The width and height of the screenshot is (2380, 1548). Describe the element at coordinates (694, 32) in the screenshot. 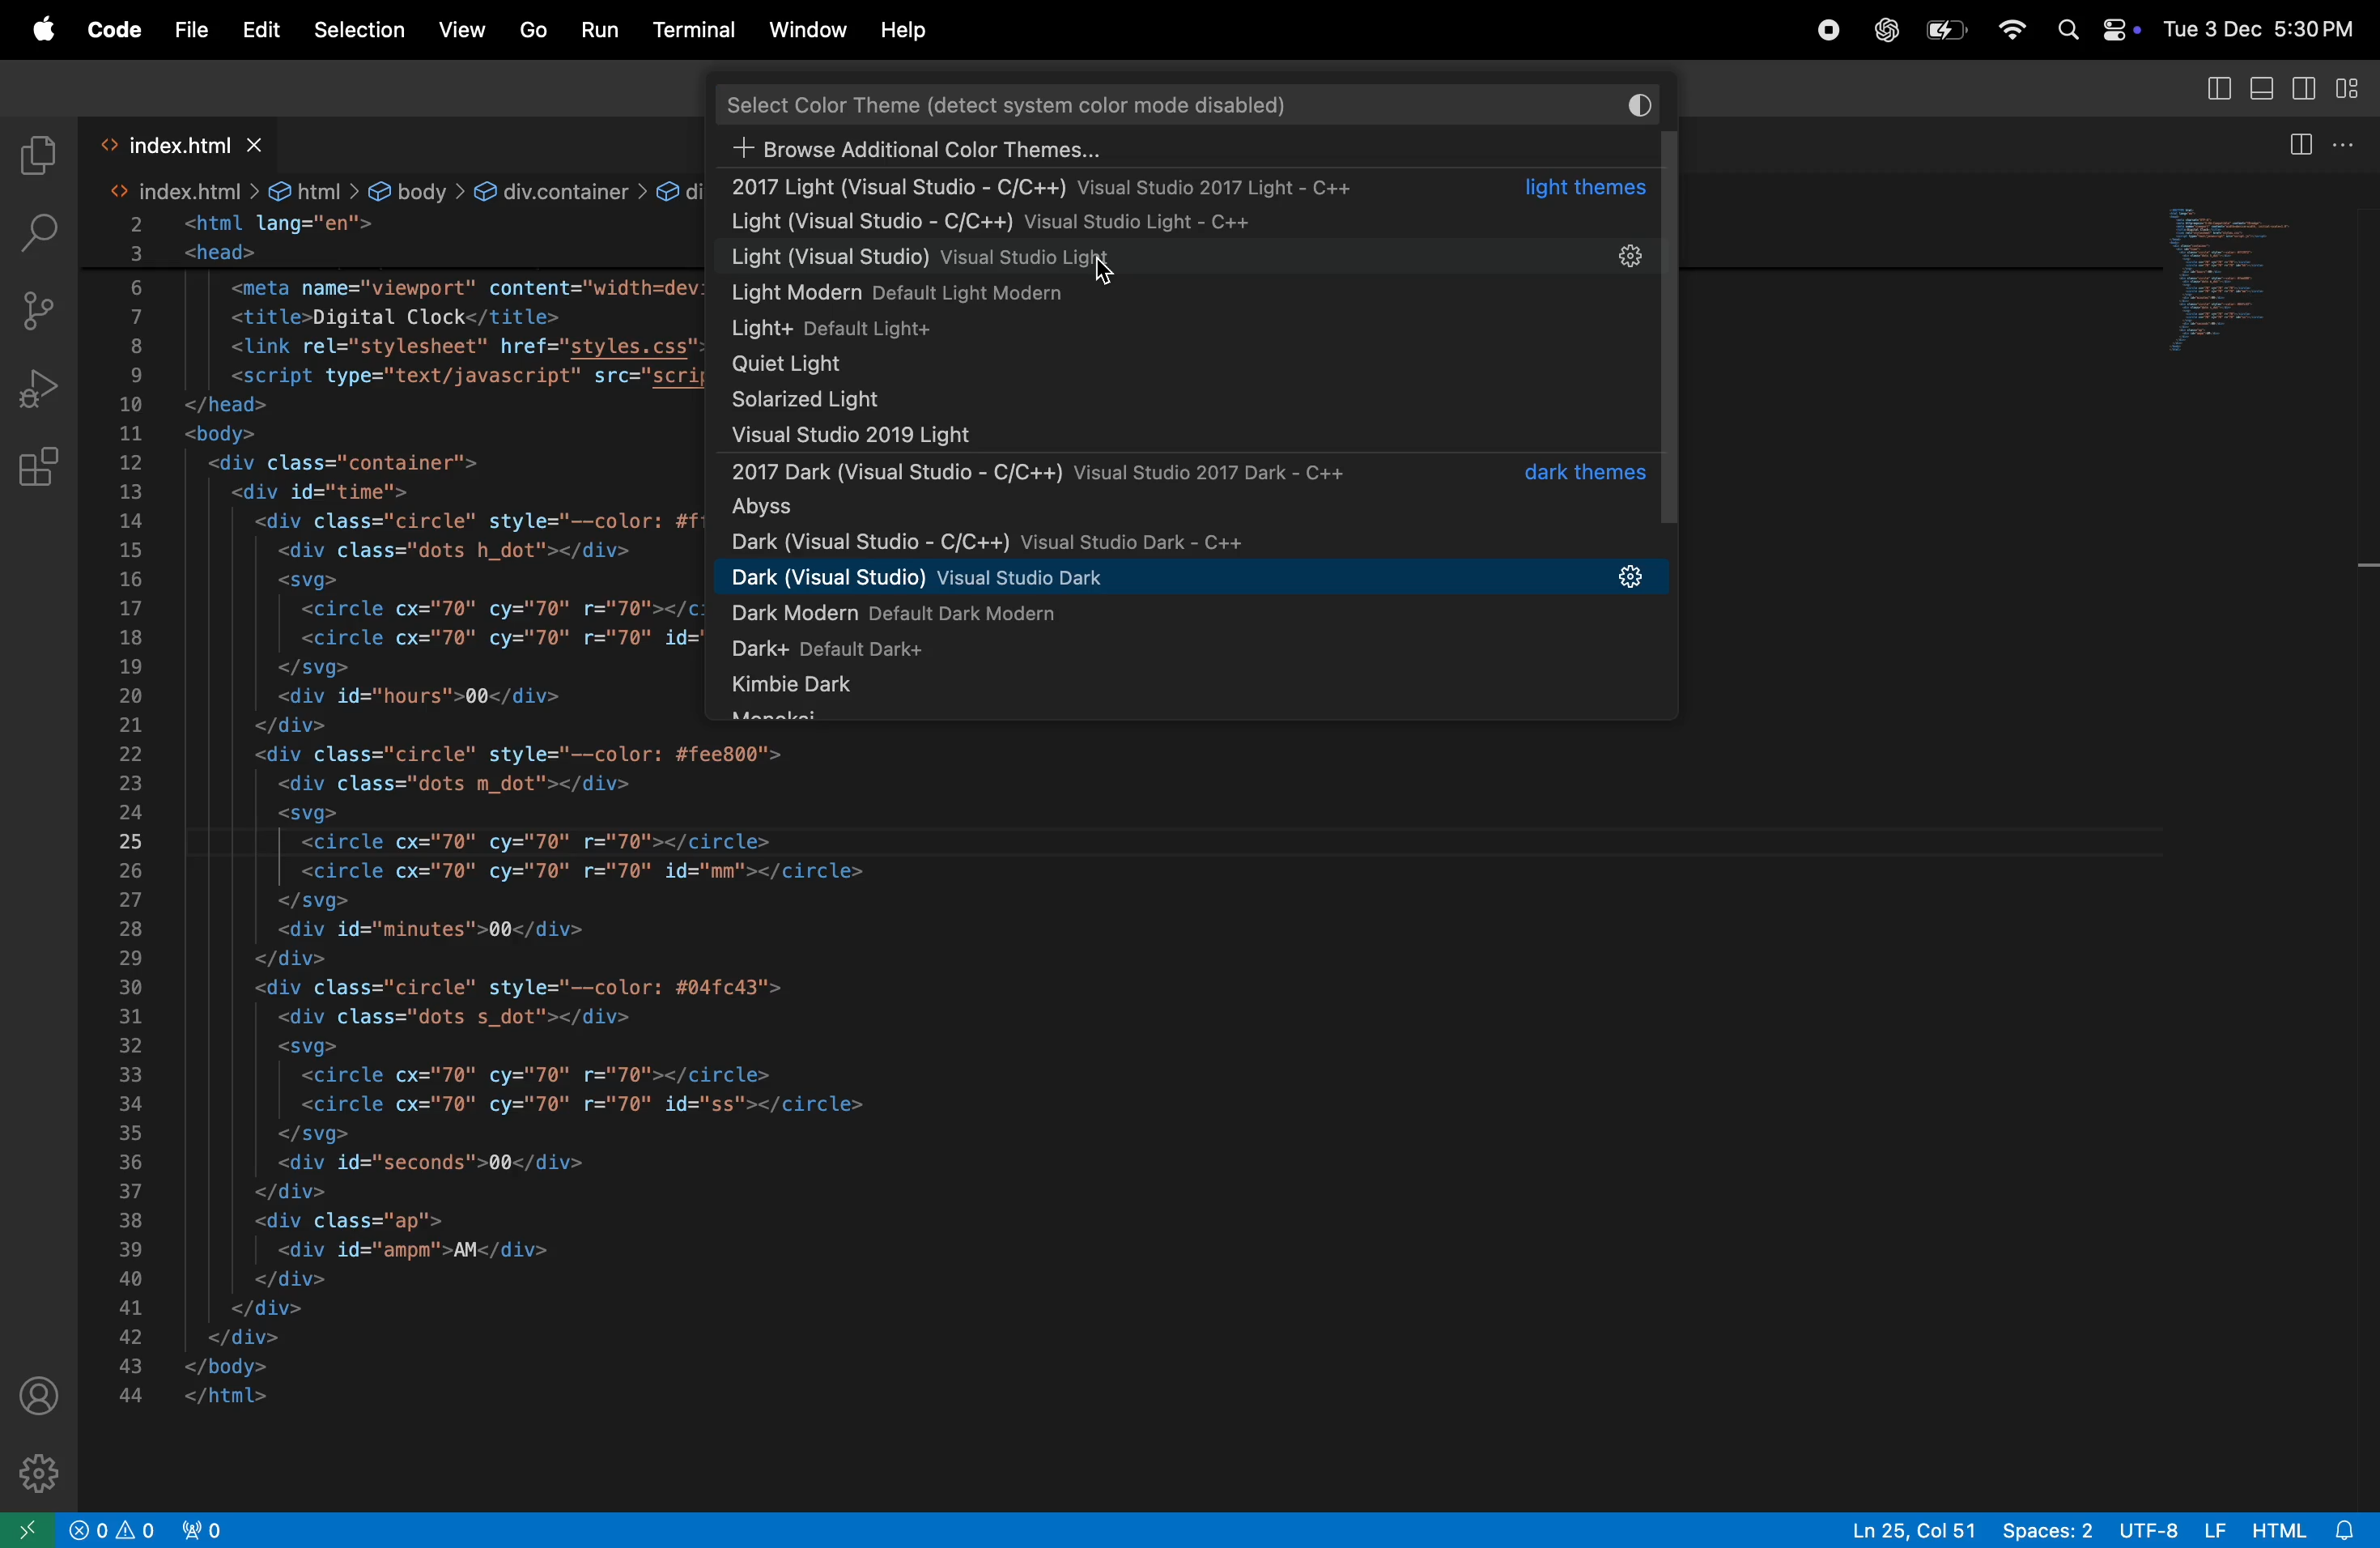

I see `terminal` at that location.